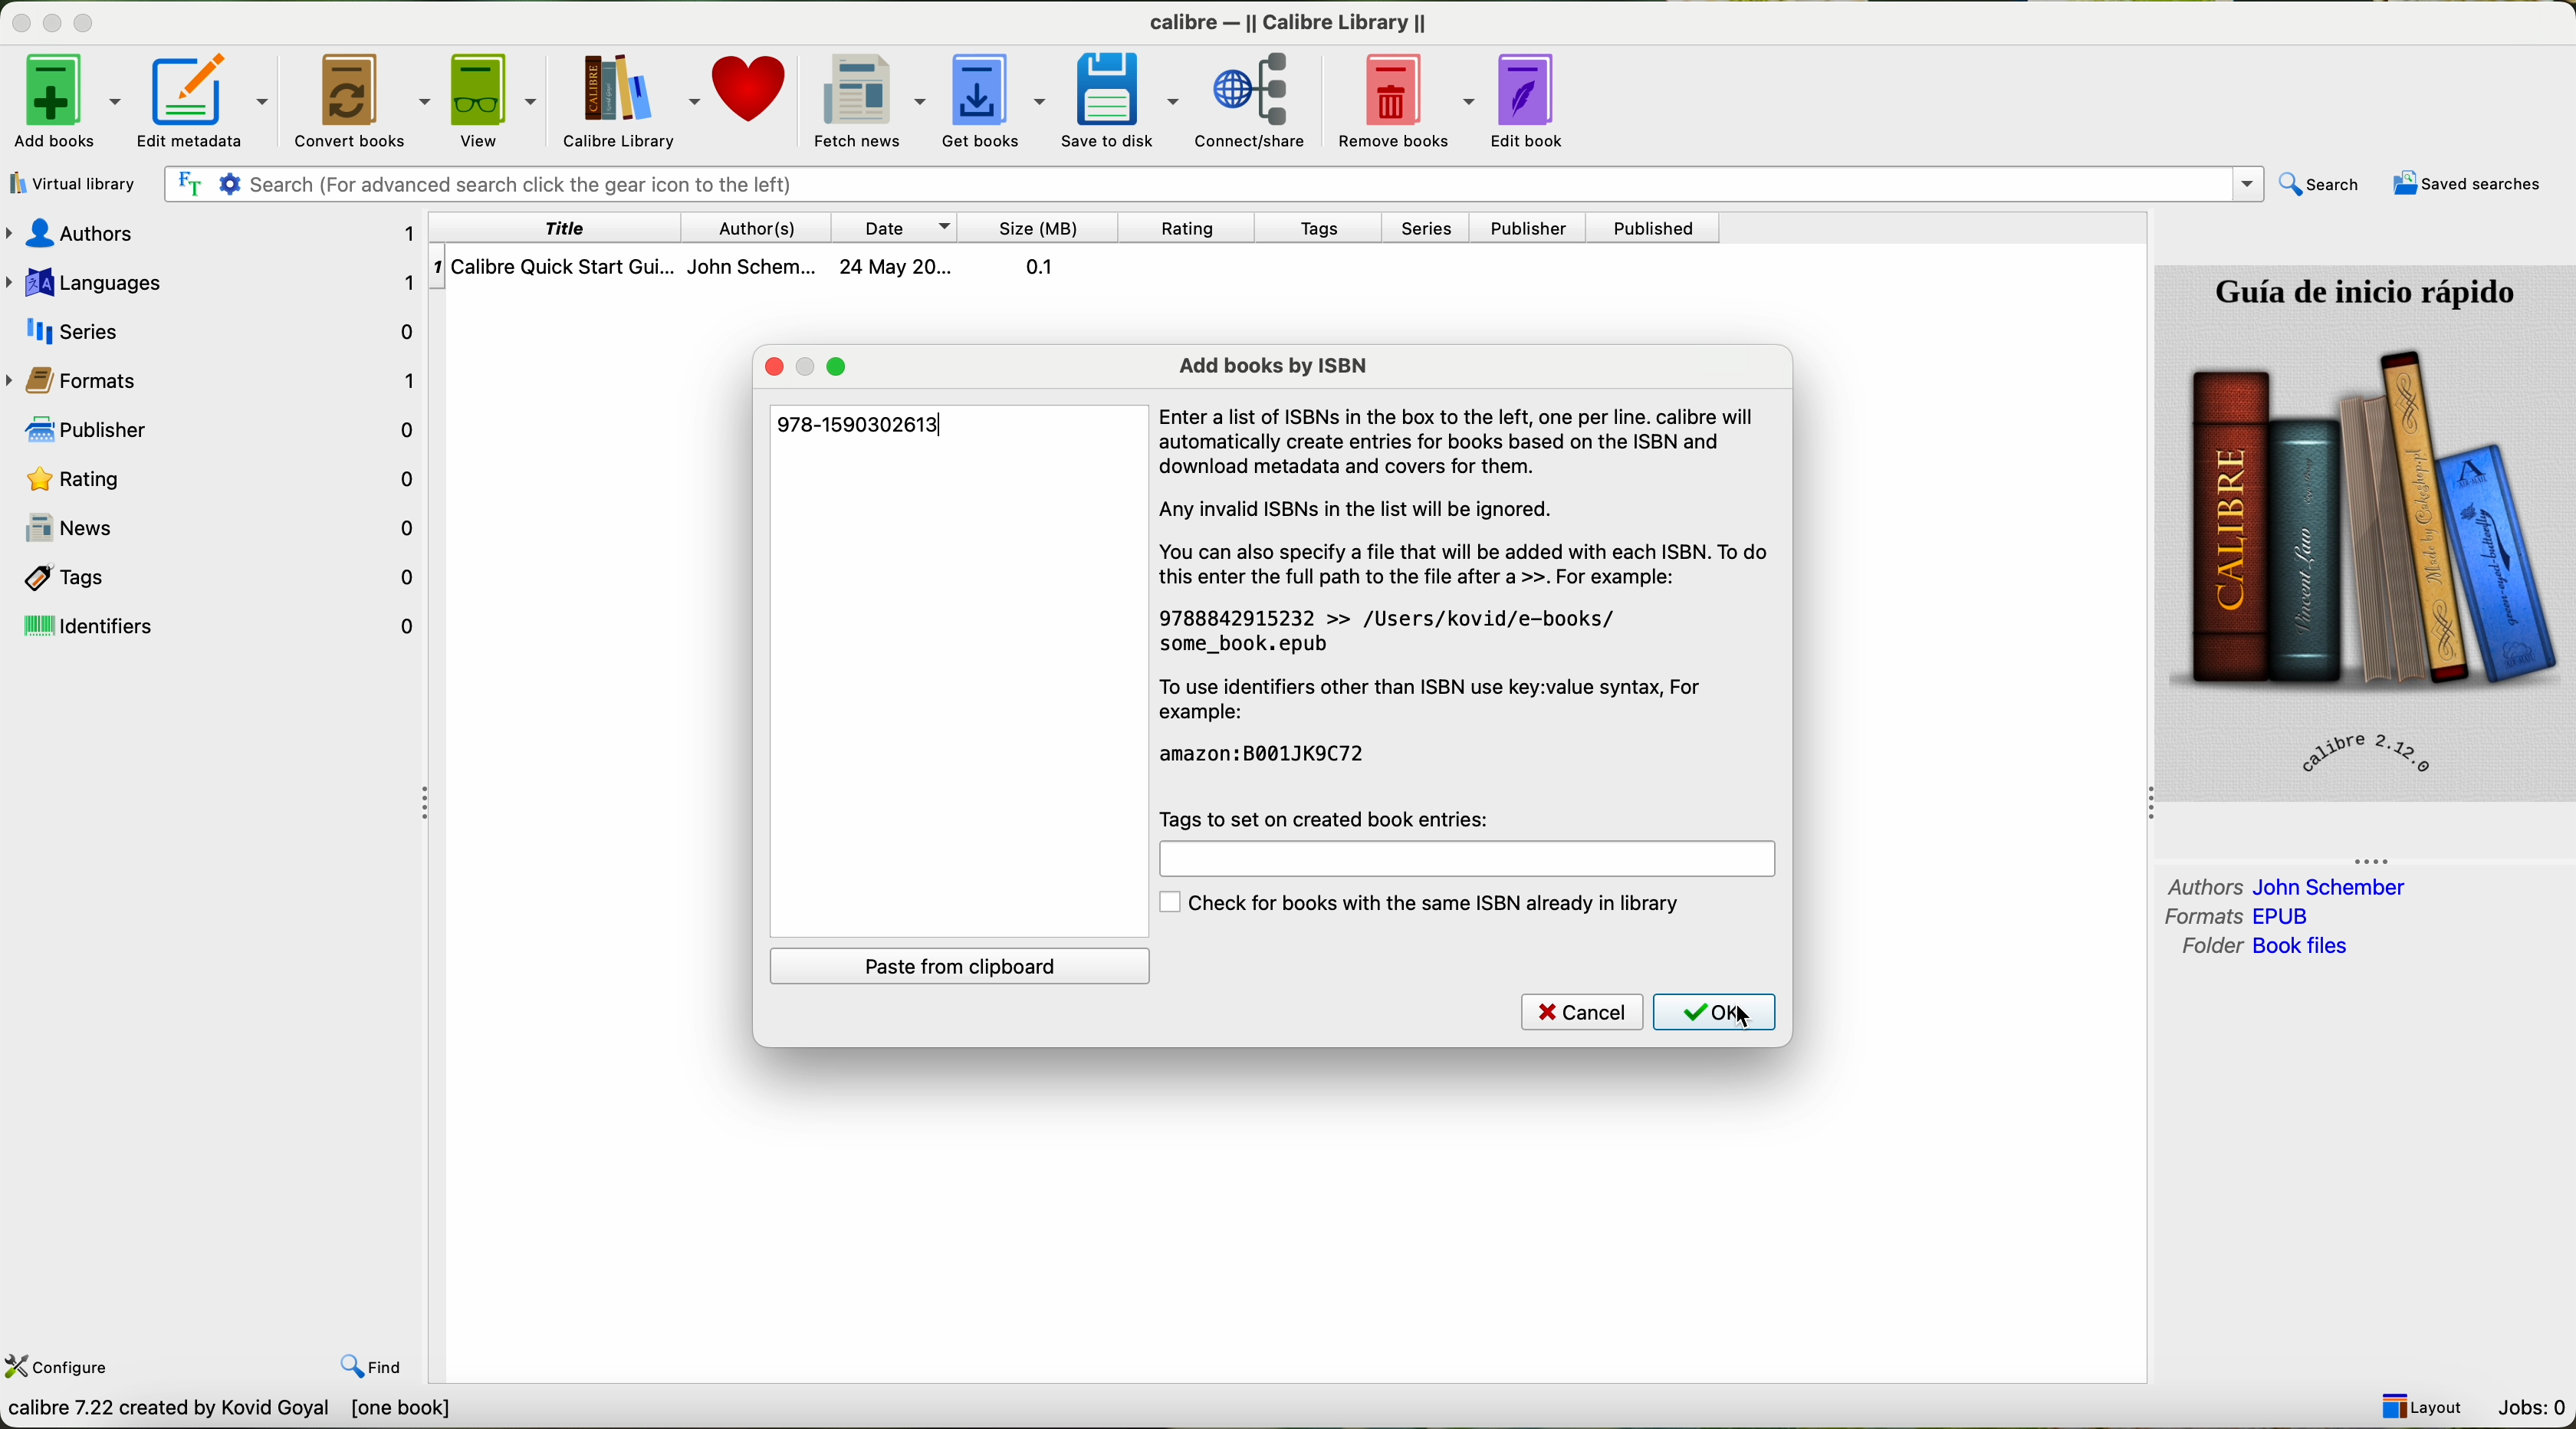  Describe the element at coordinates (1439, 905) in the screenshot. I see `check for books with the same ISBN` at that location.